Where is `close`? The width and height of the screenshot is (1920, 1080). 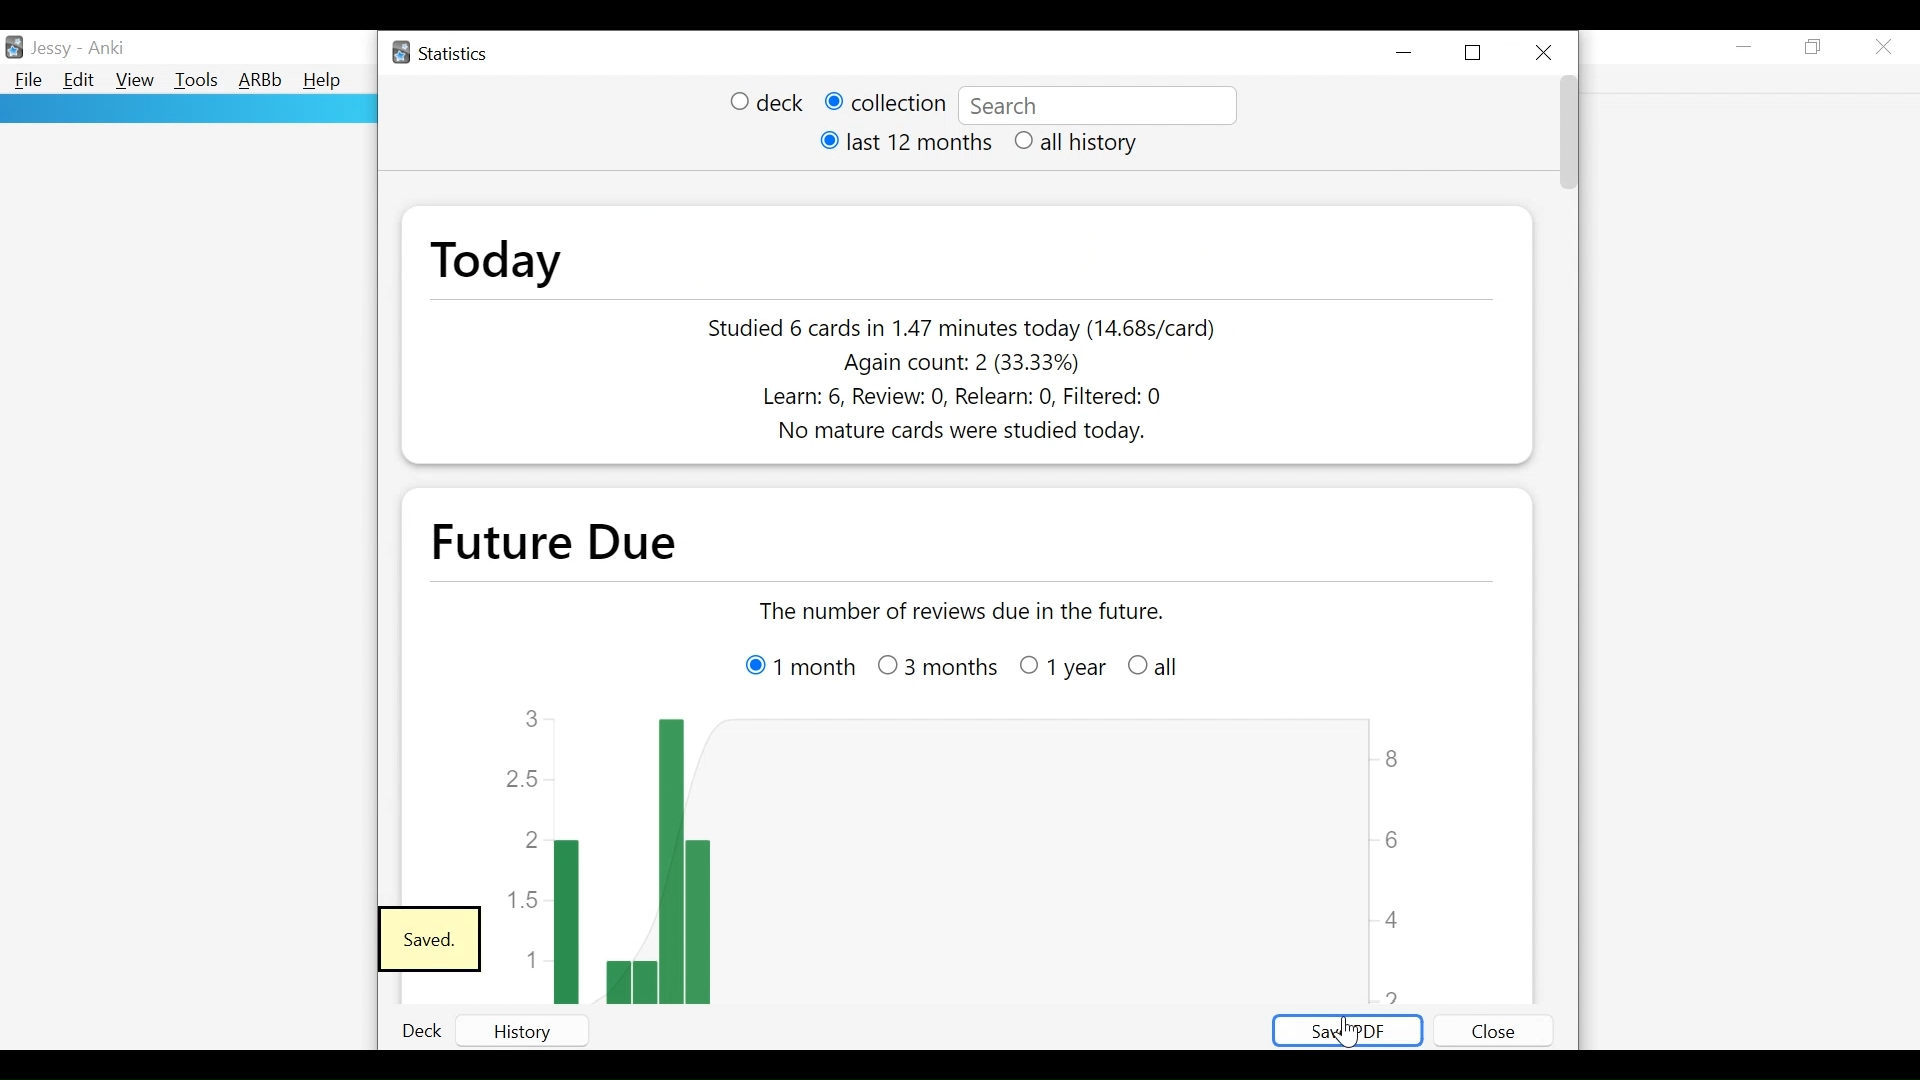
close is located at coordinates (1490, 1026).